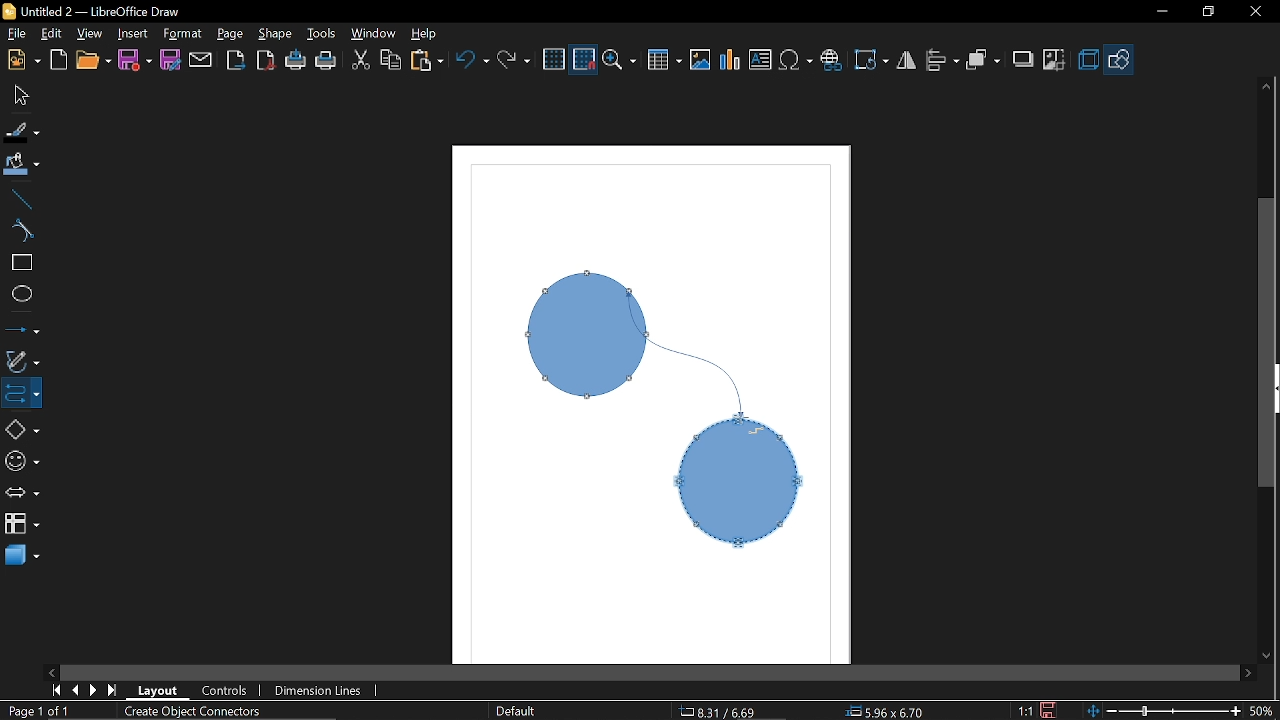  Describe the element at coordinates (427, 34) in the screenshot. I see `Help` at that location.